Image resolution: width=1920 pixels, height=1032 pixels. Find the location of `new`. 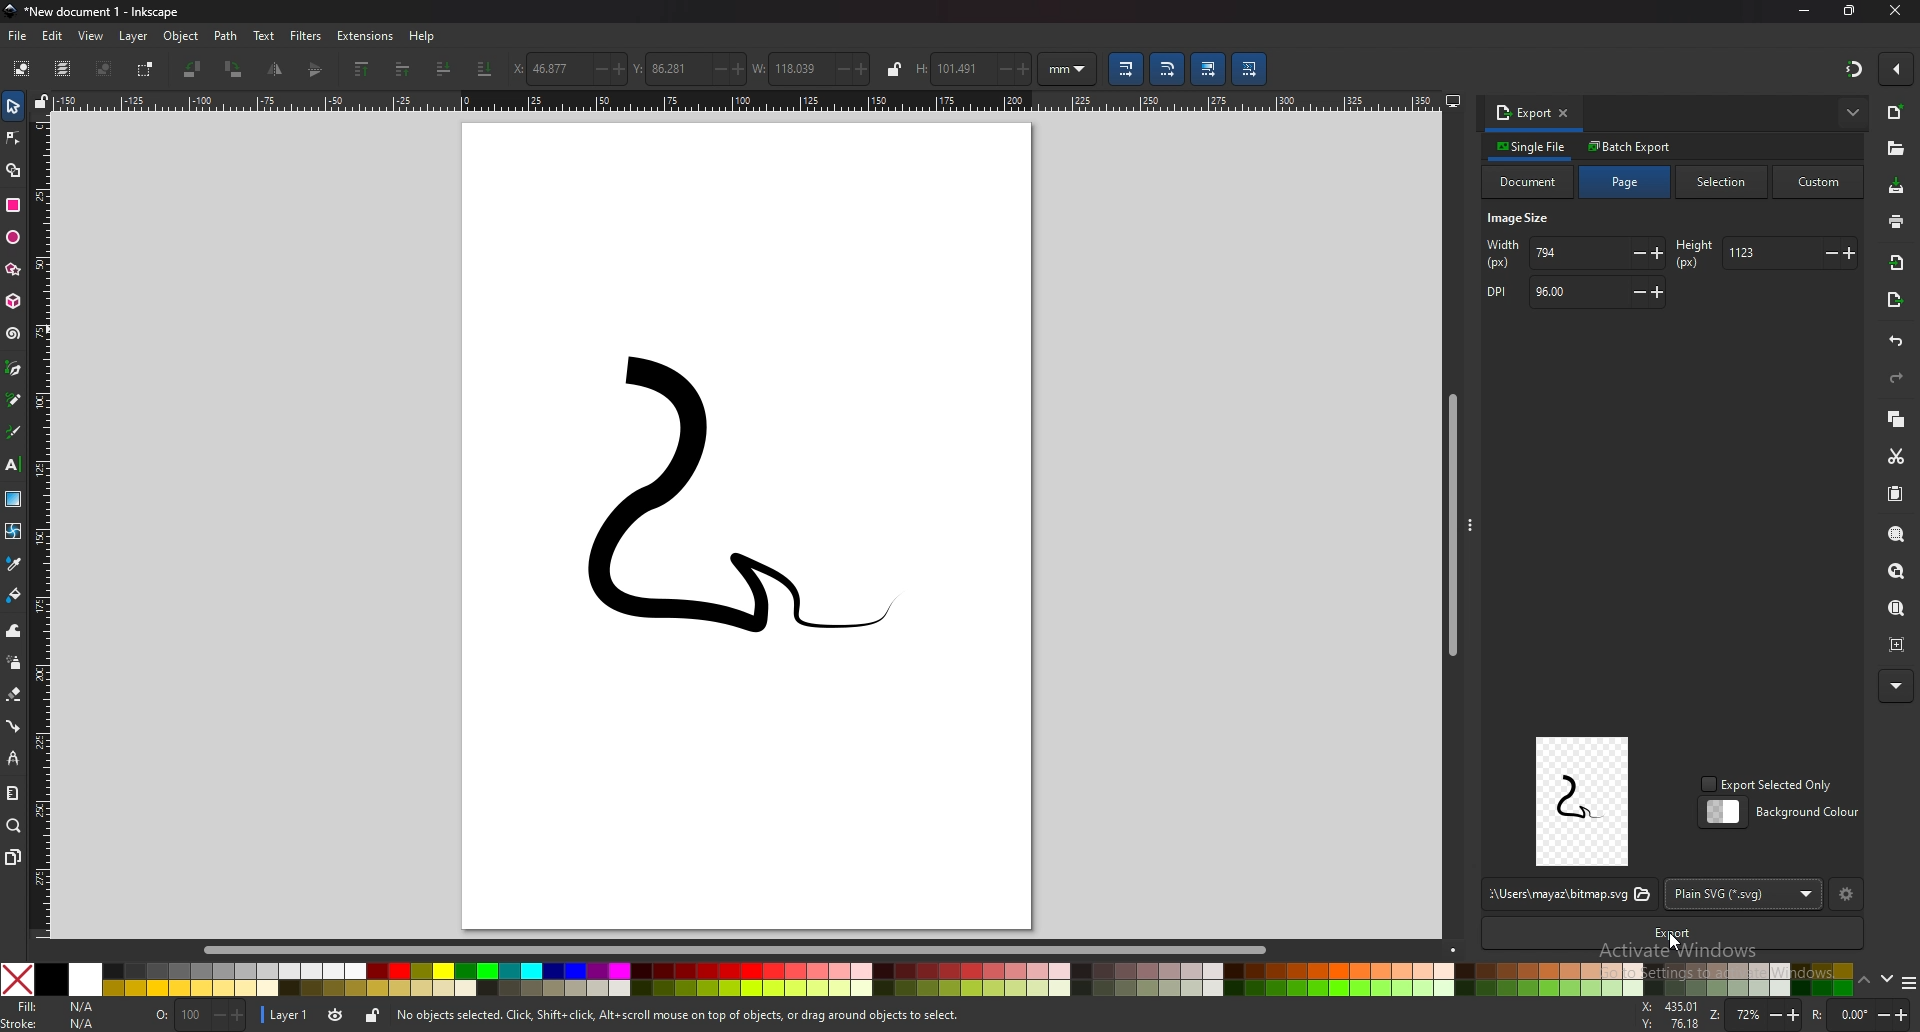

new is located at coordinates (1894, 113).